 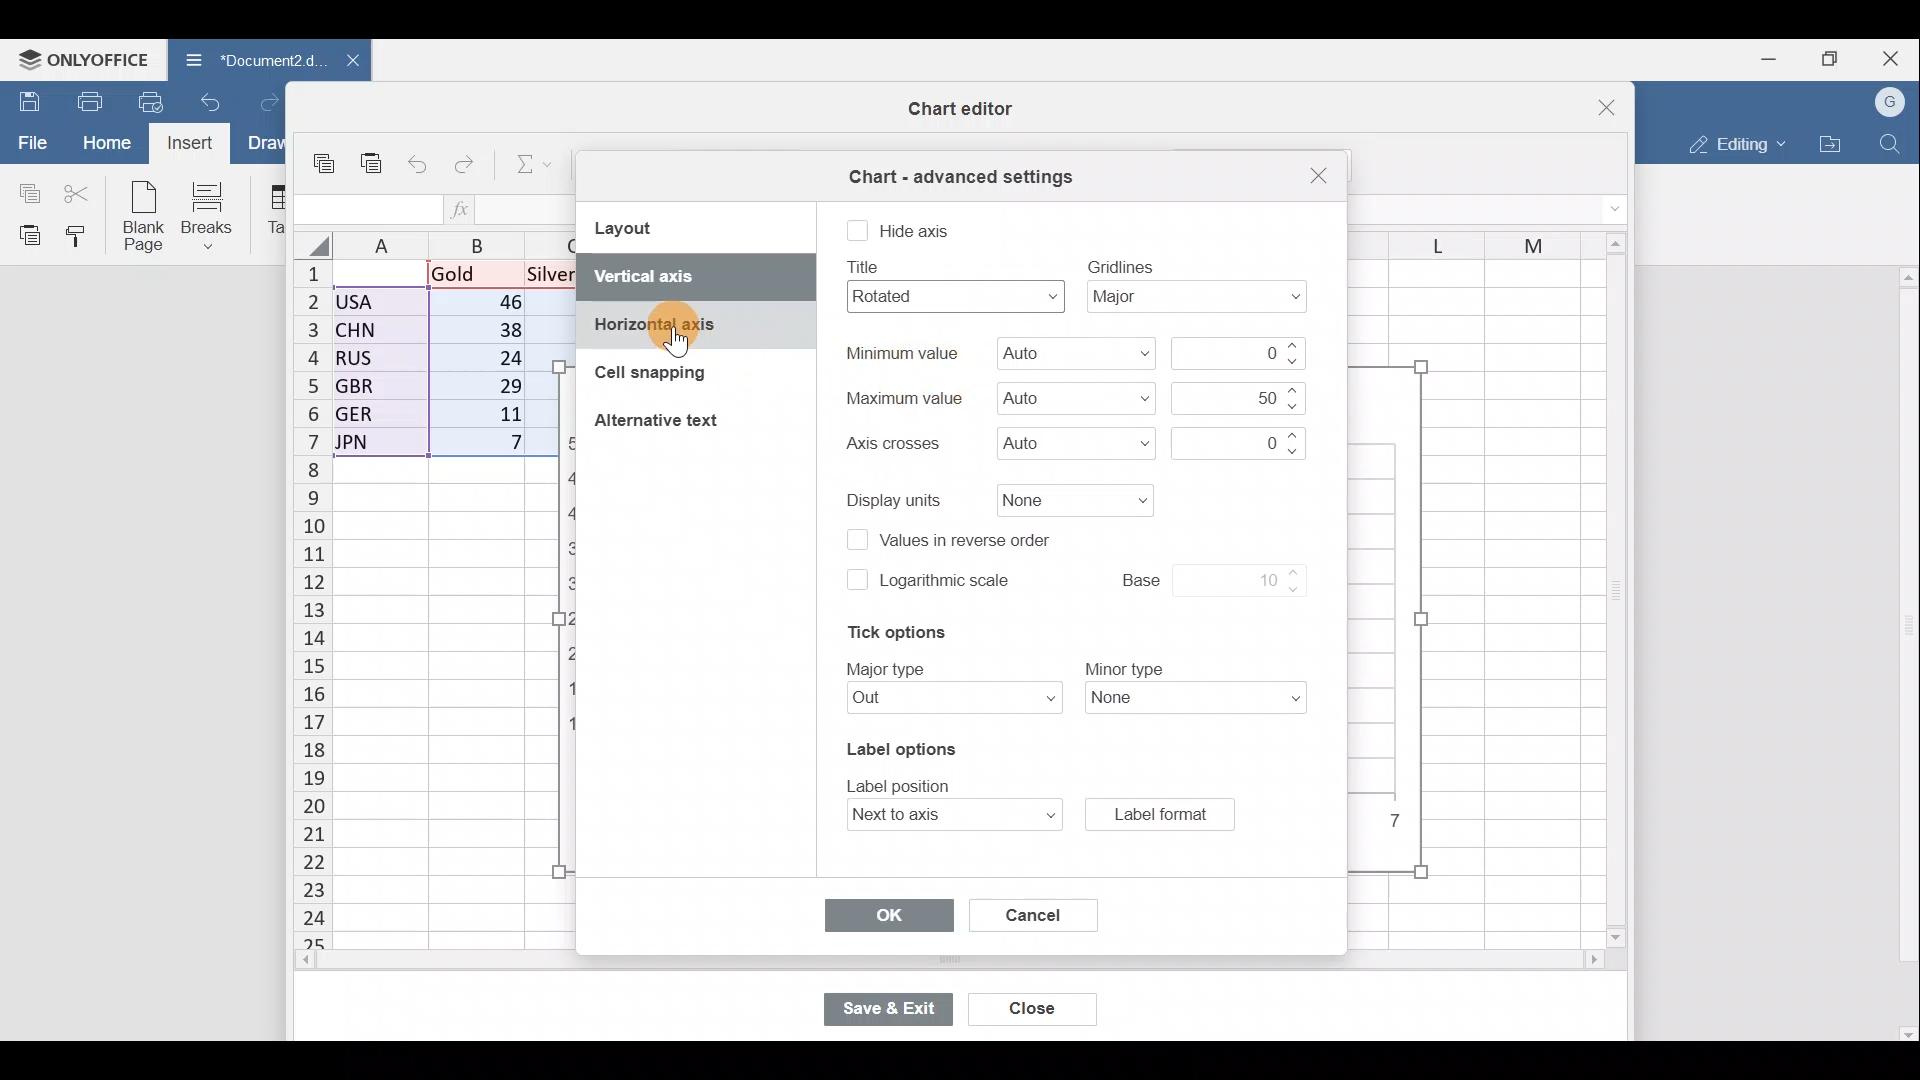 I want to click on Blank page, so click(x=146, y=218).